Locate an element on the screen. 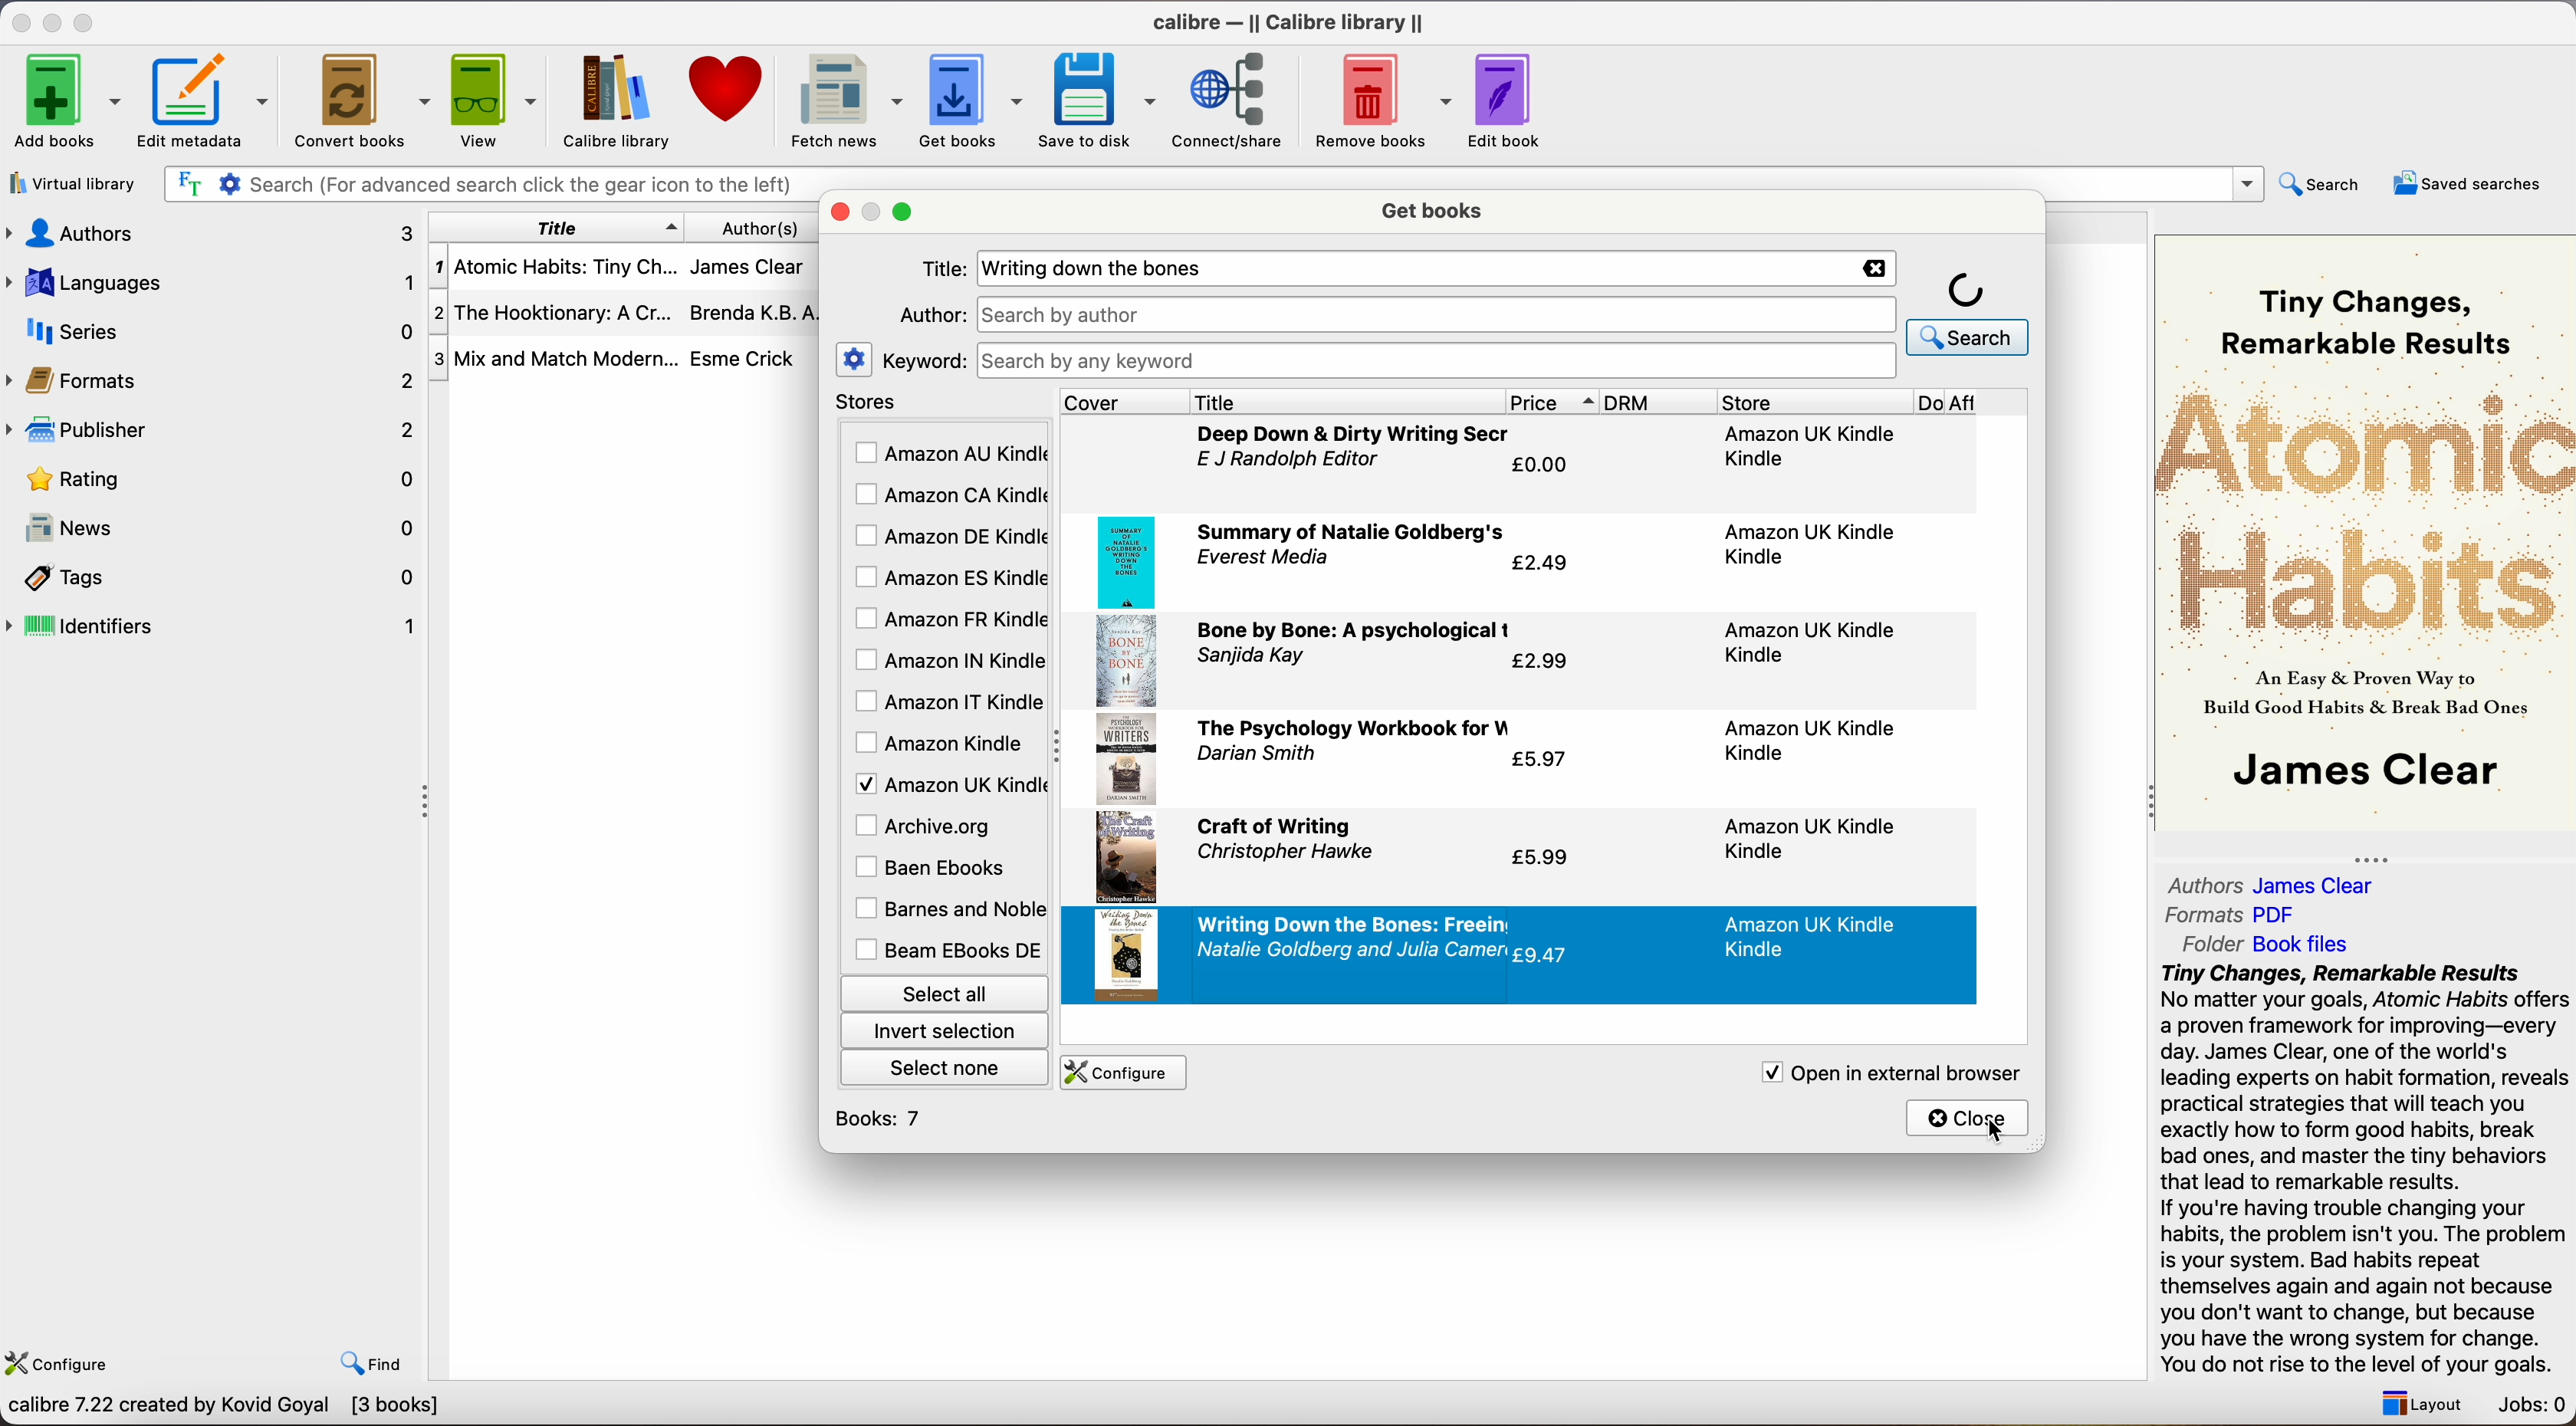 The image size is (2576, 1426). store is located at coordinates (1813, 402).